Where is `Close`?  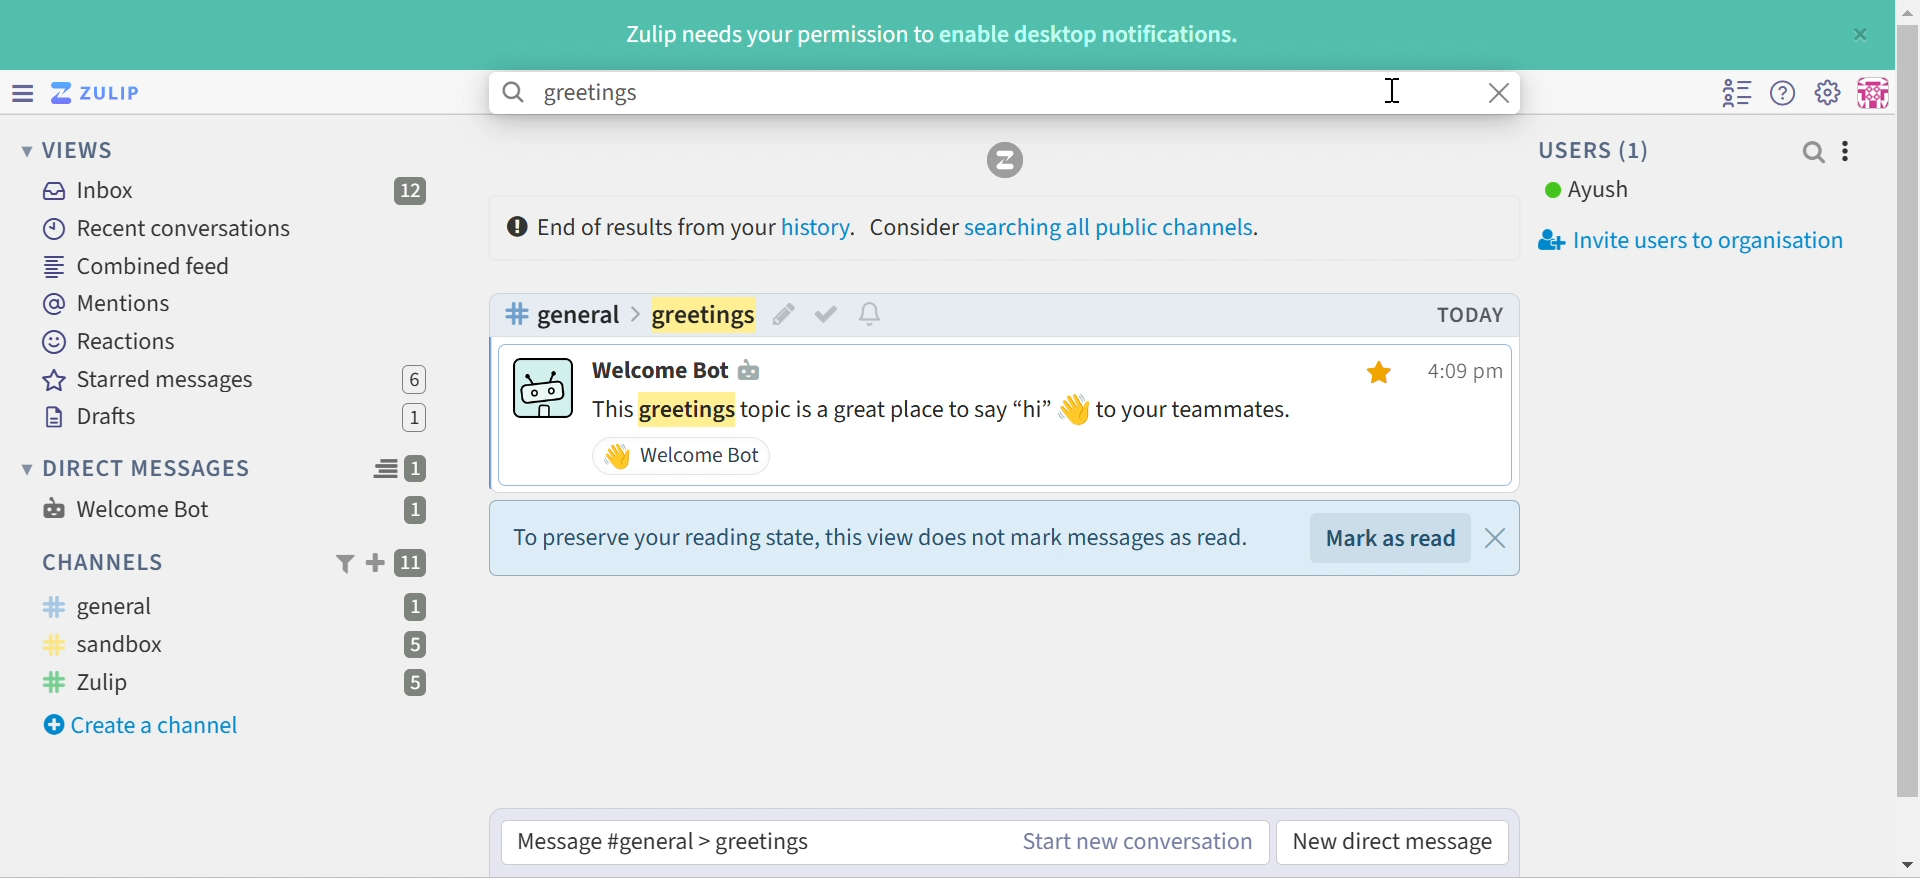
Close is located at coordinates (1503, 93).